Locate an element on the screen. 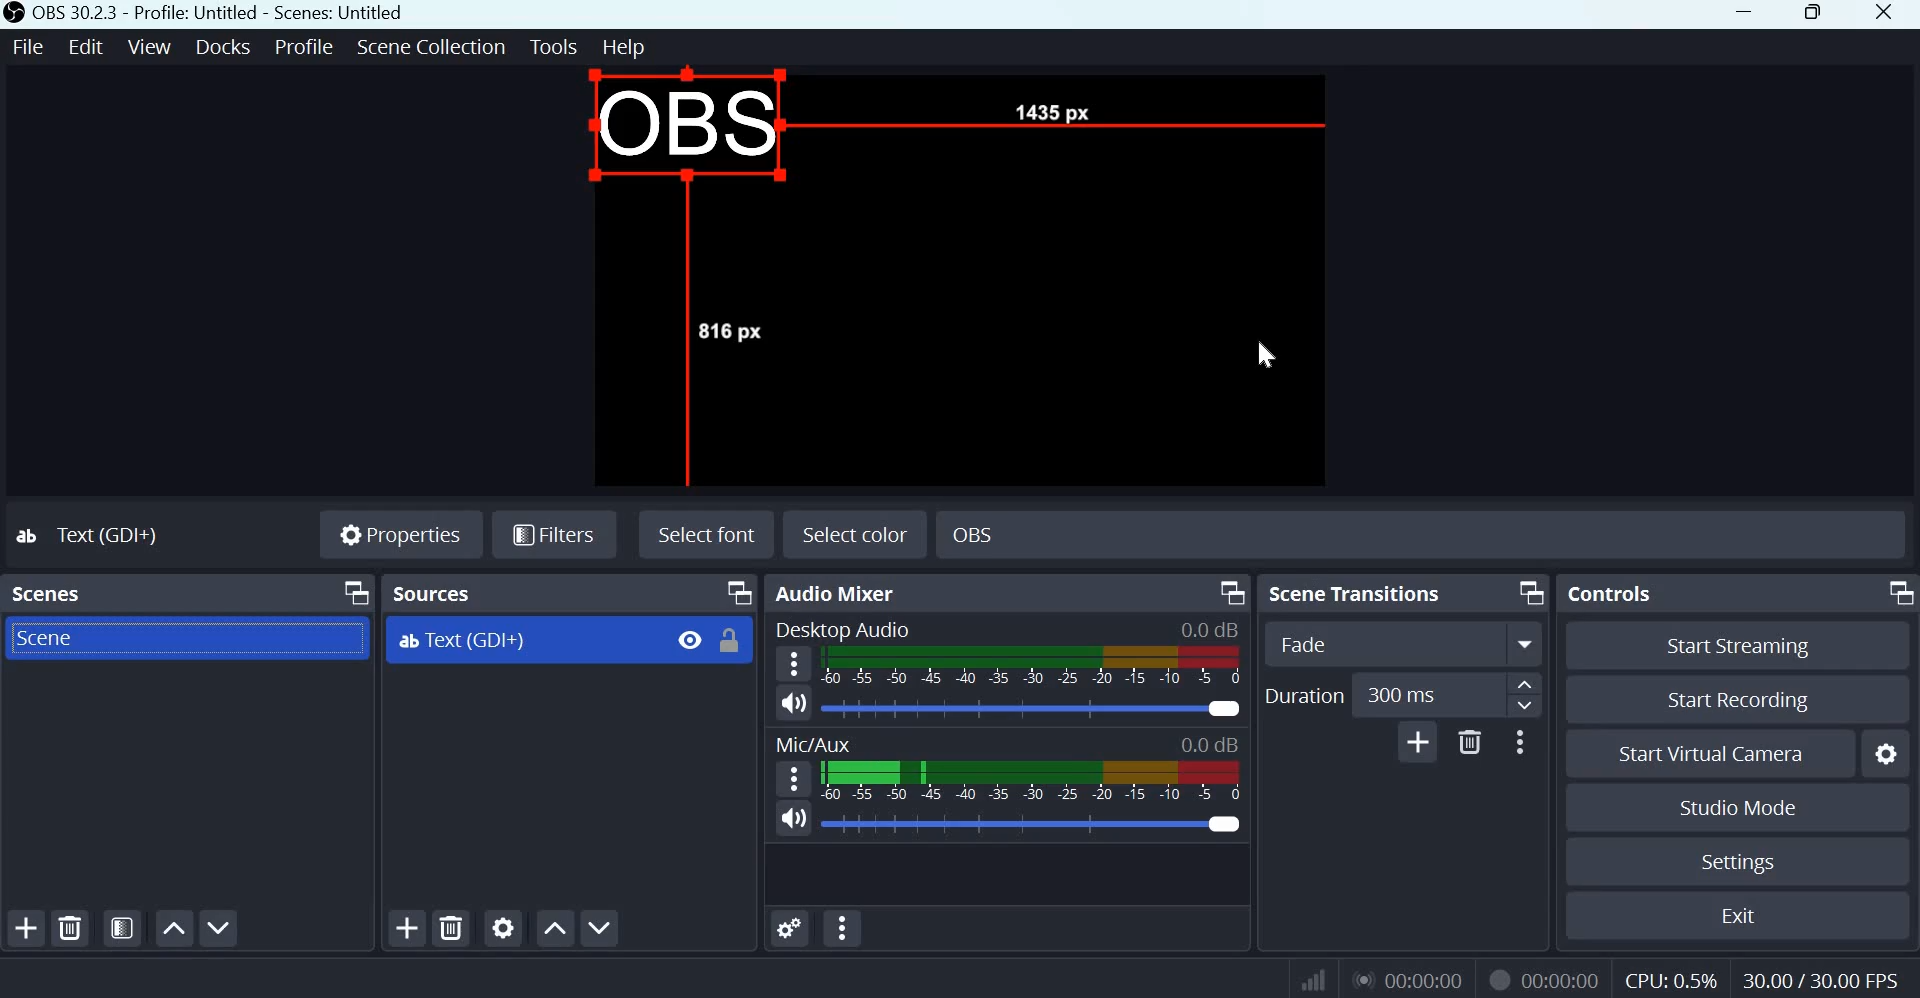 This screenshot has width=1920, height=998. Open source properties is located at coordinates (503, 927).